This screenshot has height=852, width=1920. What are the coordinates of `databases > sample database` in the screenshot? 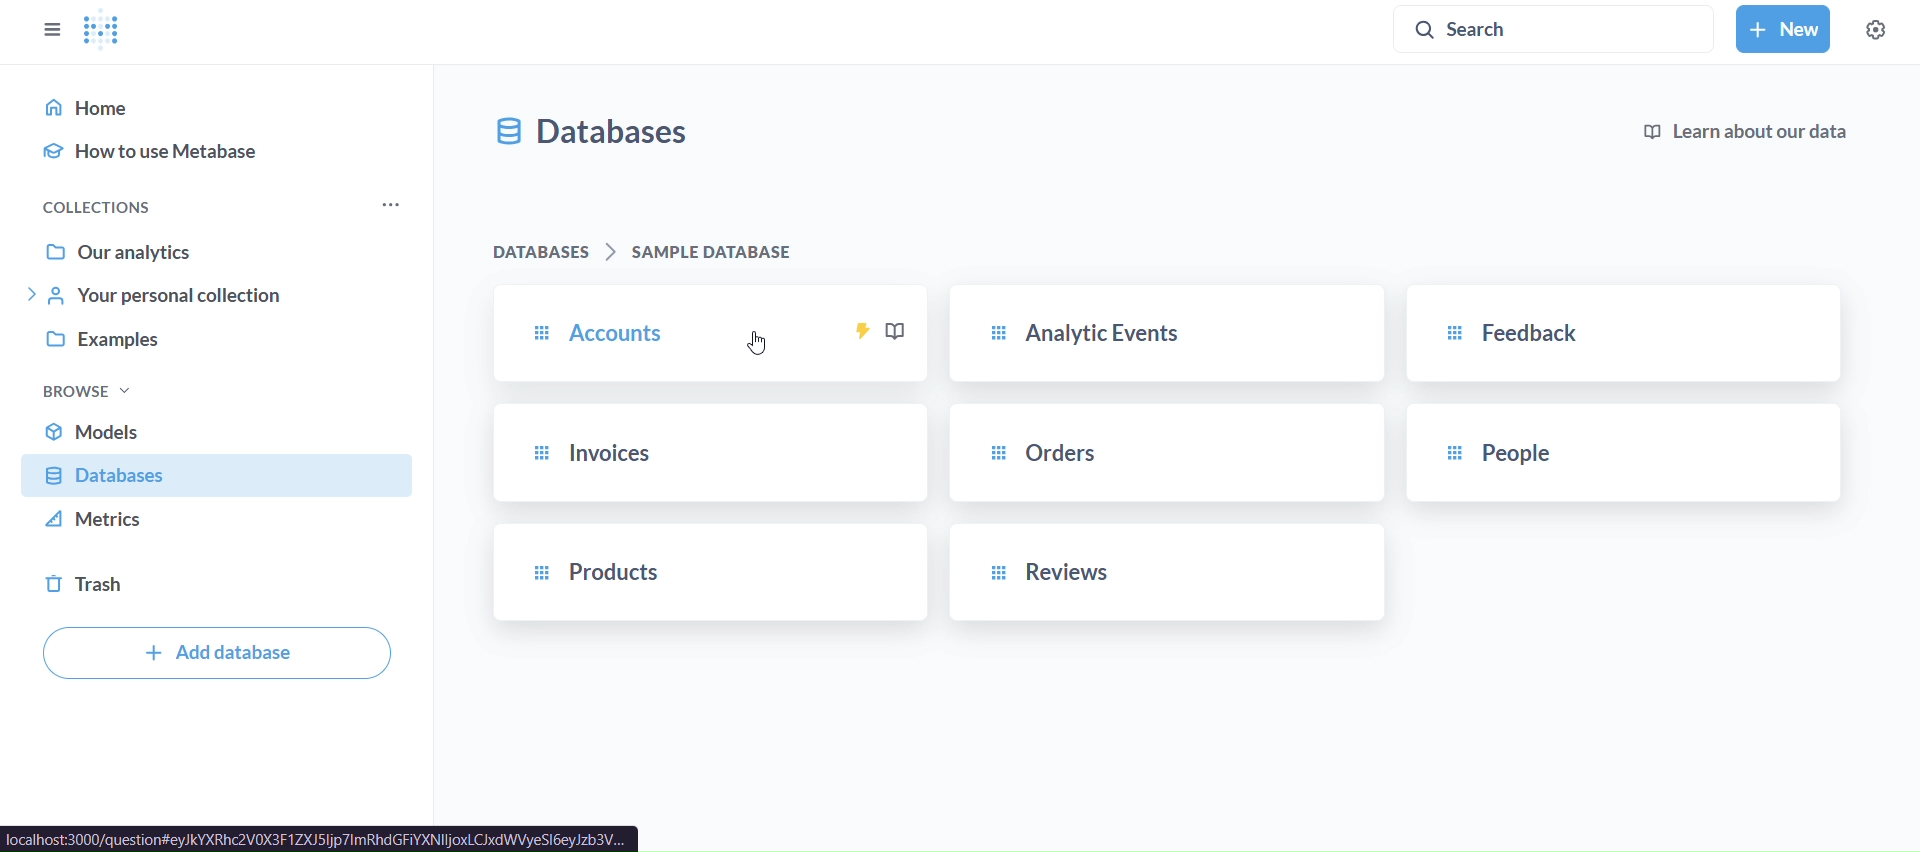 It's located at (638, 252).